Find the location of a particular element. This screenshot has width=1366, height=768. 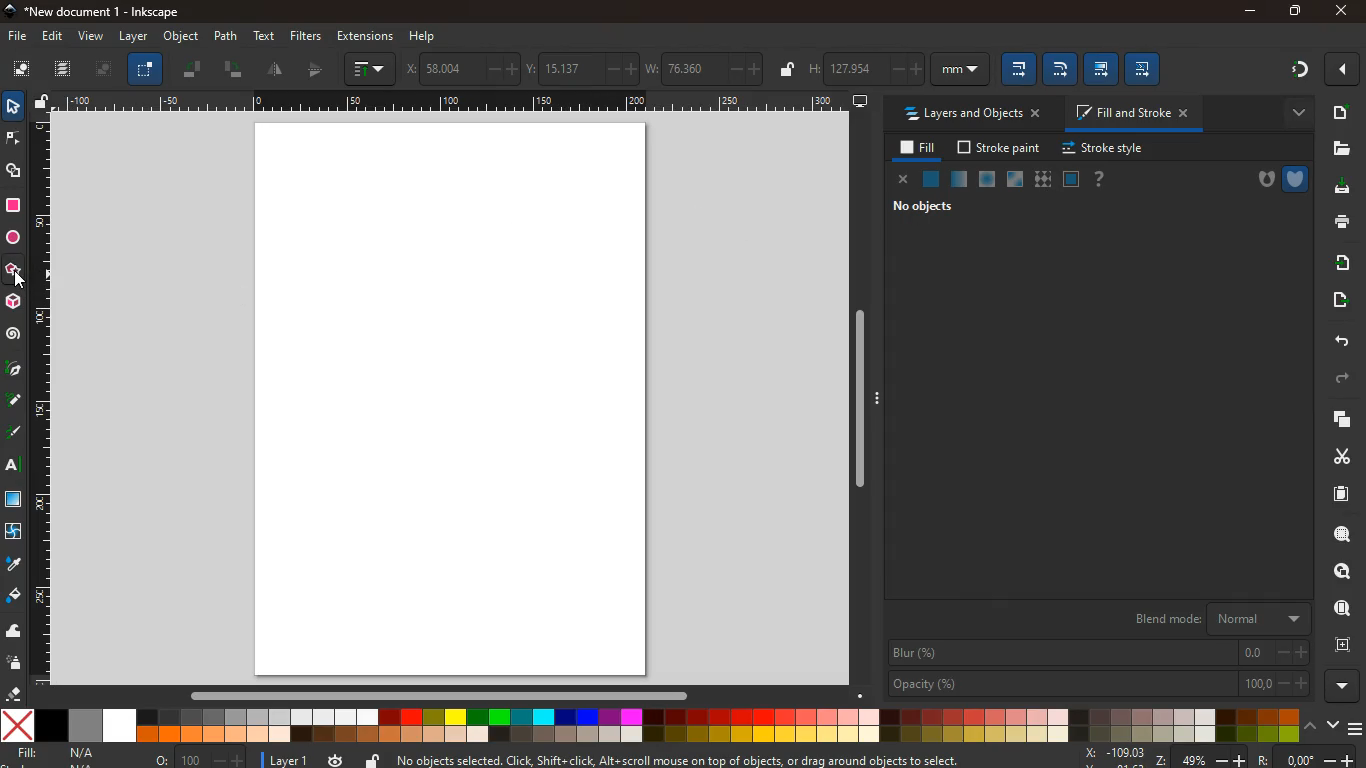

text is located at coordinates (266, 36).